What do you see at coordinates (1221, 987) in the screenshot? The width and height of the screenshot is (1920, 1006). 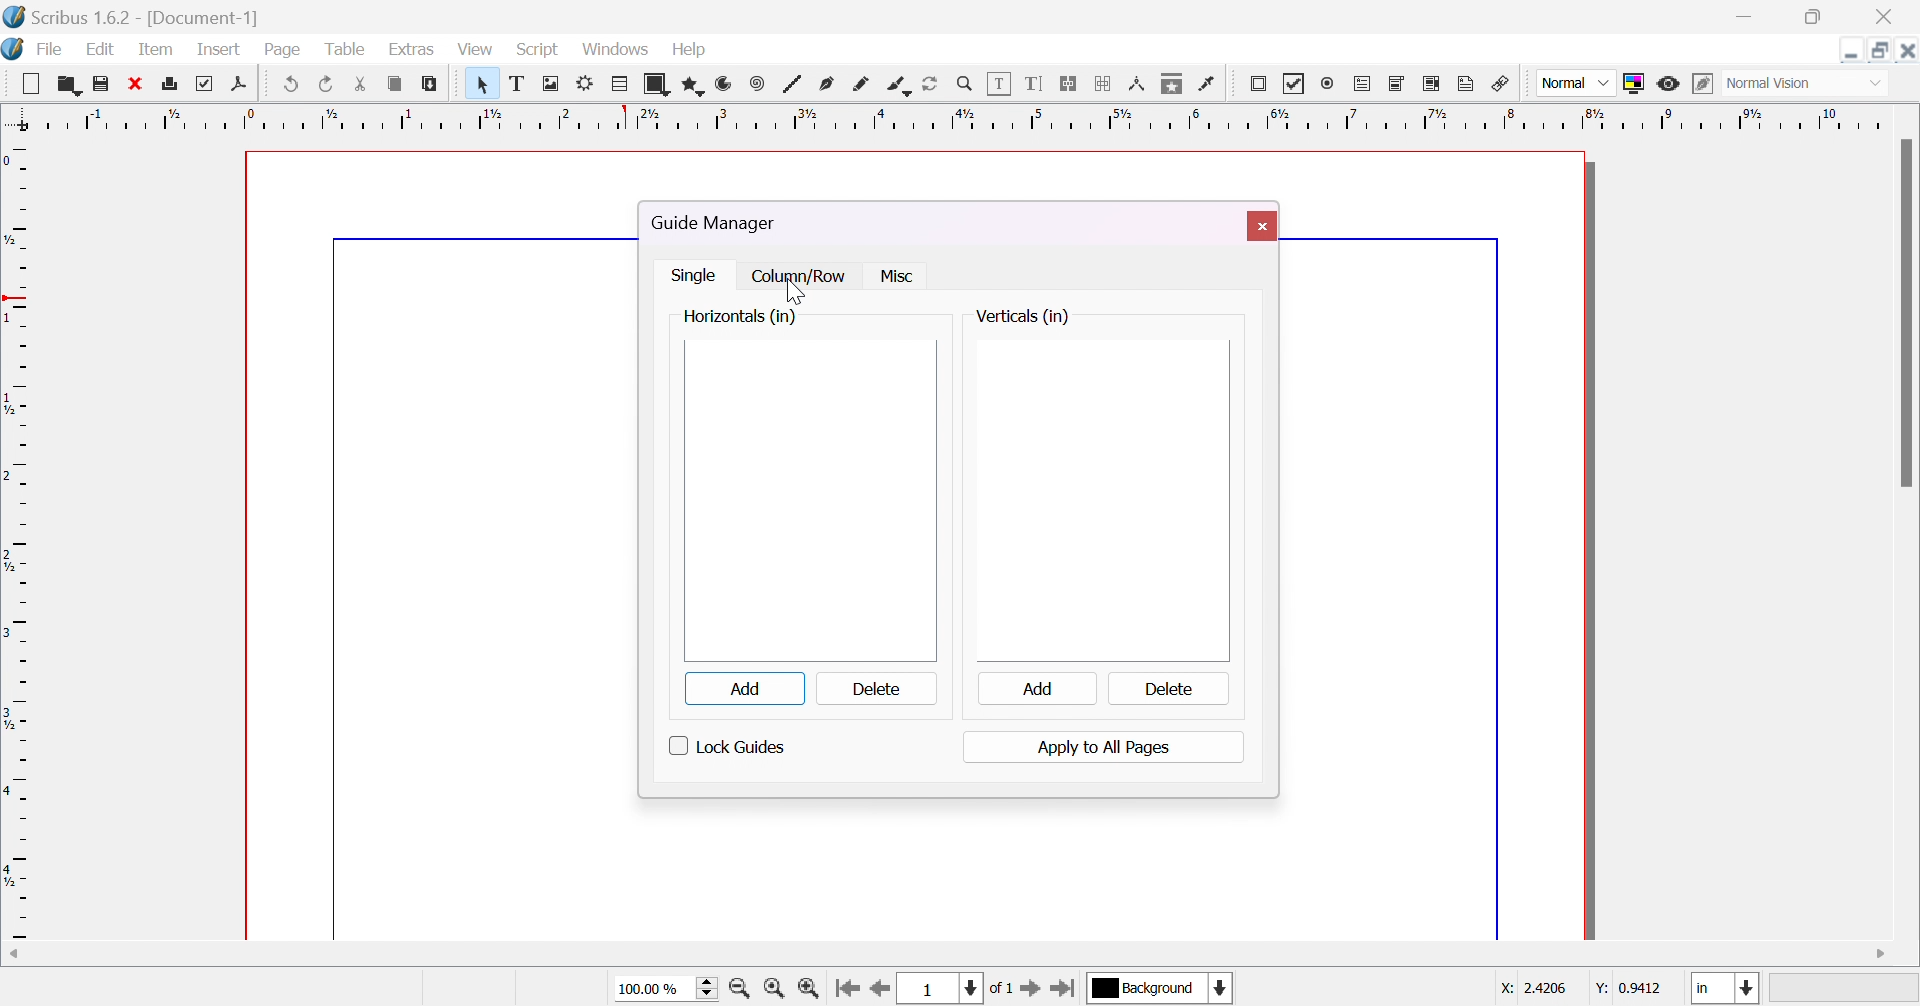 I see `select current layer` at bounding box center [1221, 987].